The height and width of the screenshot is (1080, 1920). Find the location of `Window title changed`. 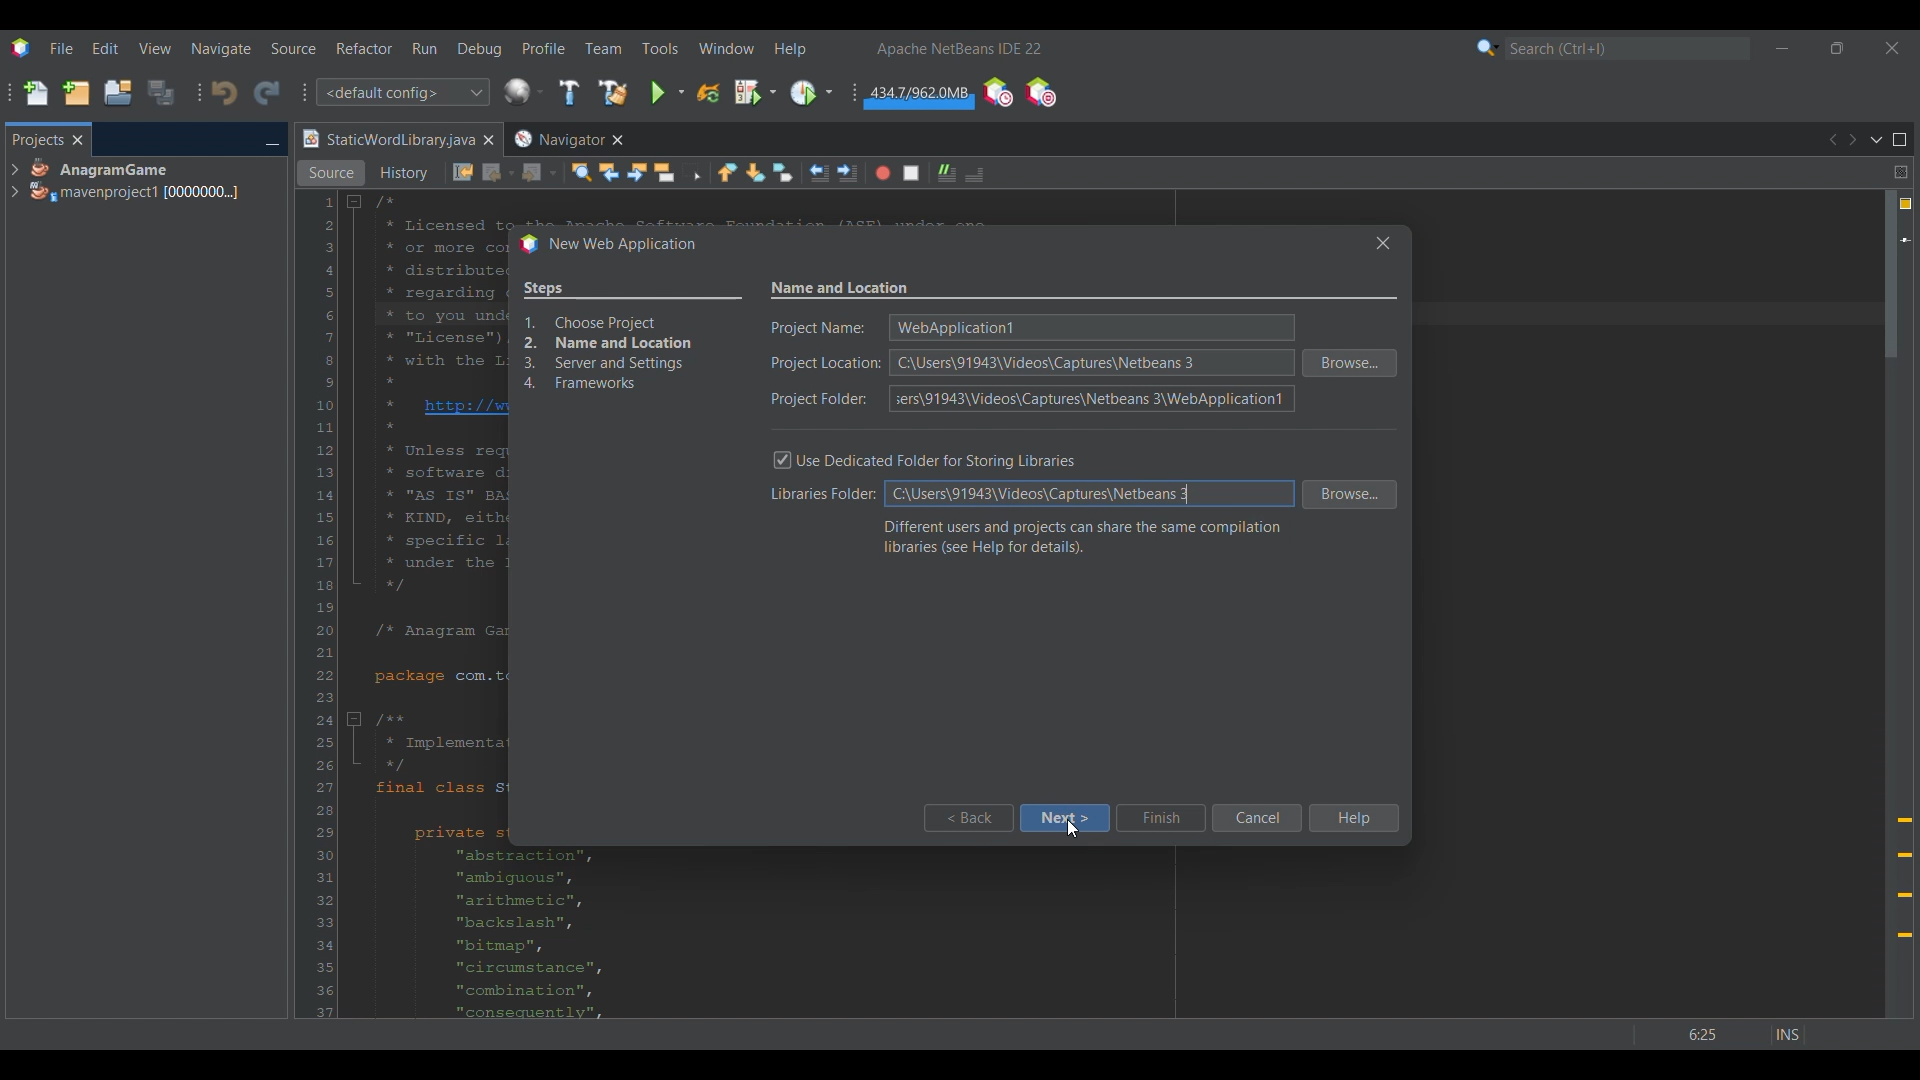

Window title changed is located at coordinates (607, 245).